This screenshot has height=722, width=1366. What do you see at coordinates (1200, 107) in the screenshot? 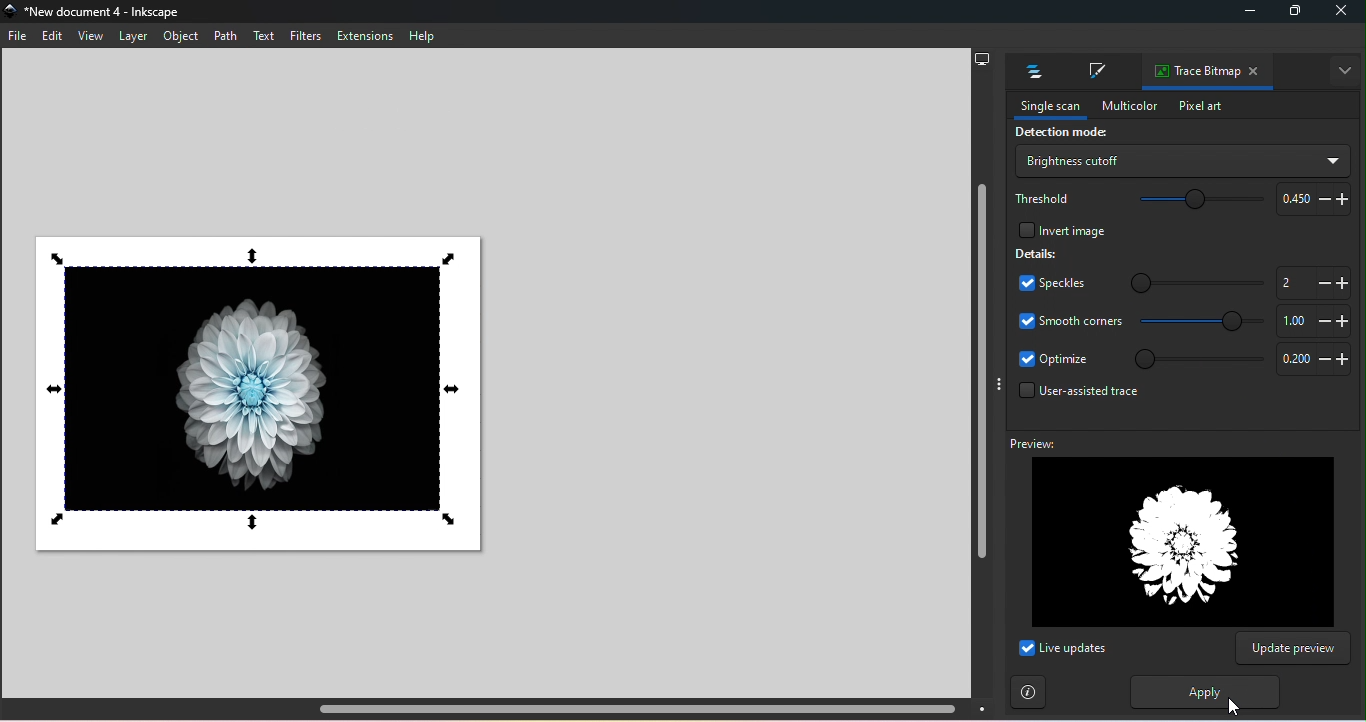
I see `Pixel art` at bounding box center [1200, 107].